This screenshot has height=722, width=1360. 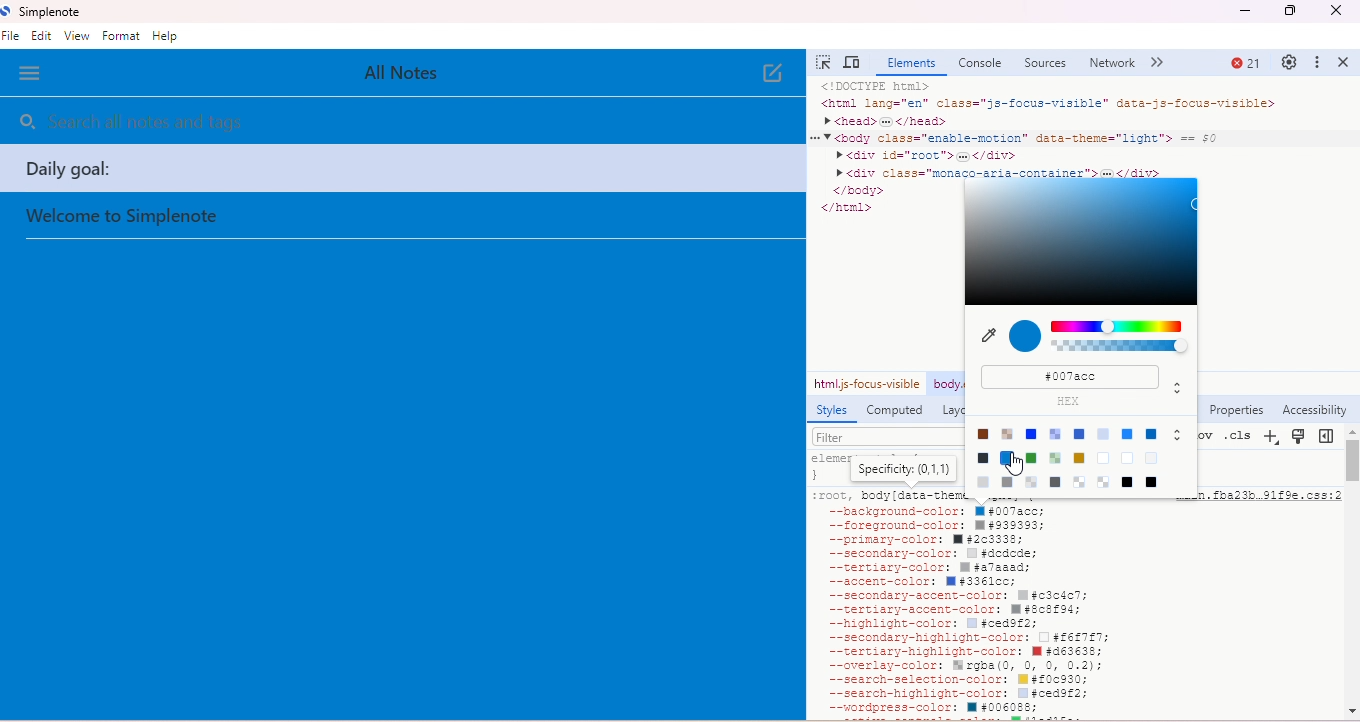 I want to click on .cls, so click(x=1238, y=436).